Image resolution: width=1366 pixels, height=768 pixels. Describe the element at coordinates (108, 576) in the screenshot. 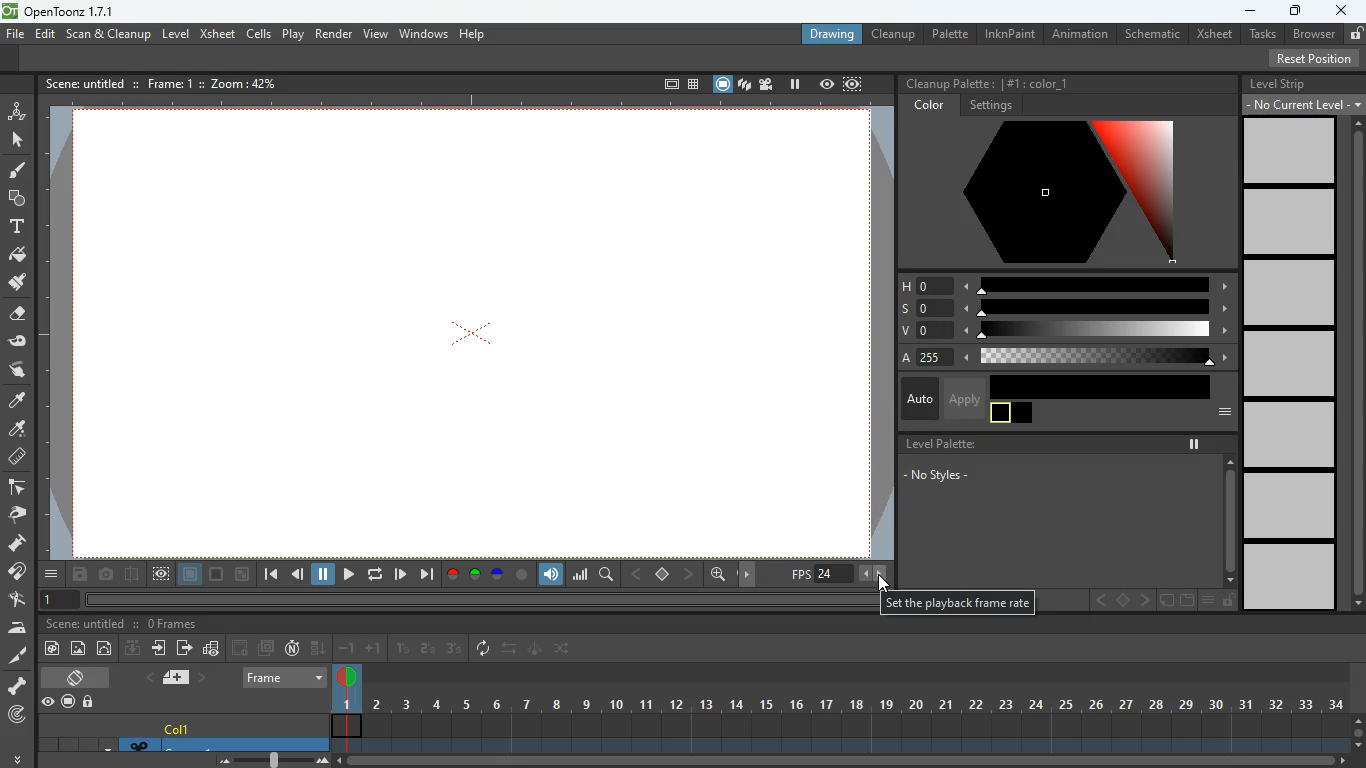

I see `camera` at that location.